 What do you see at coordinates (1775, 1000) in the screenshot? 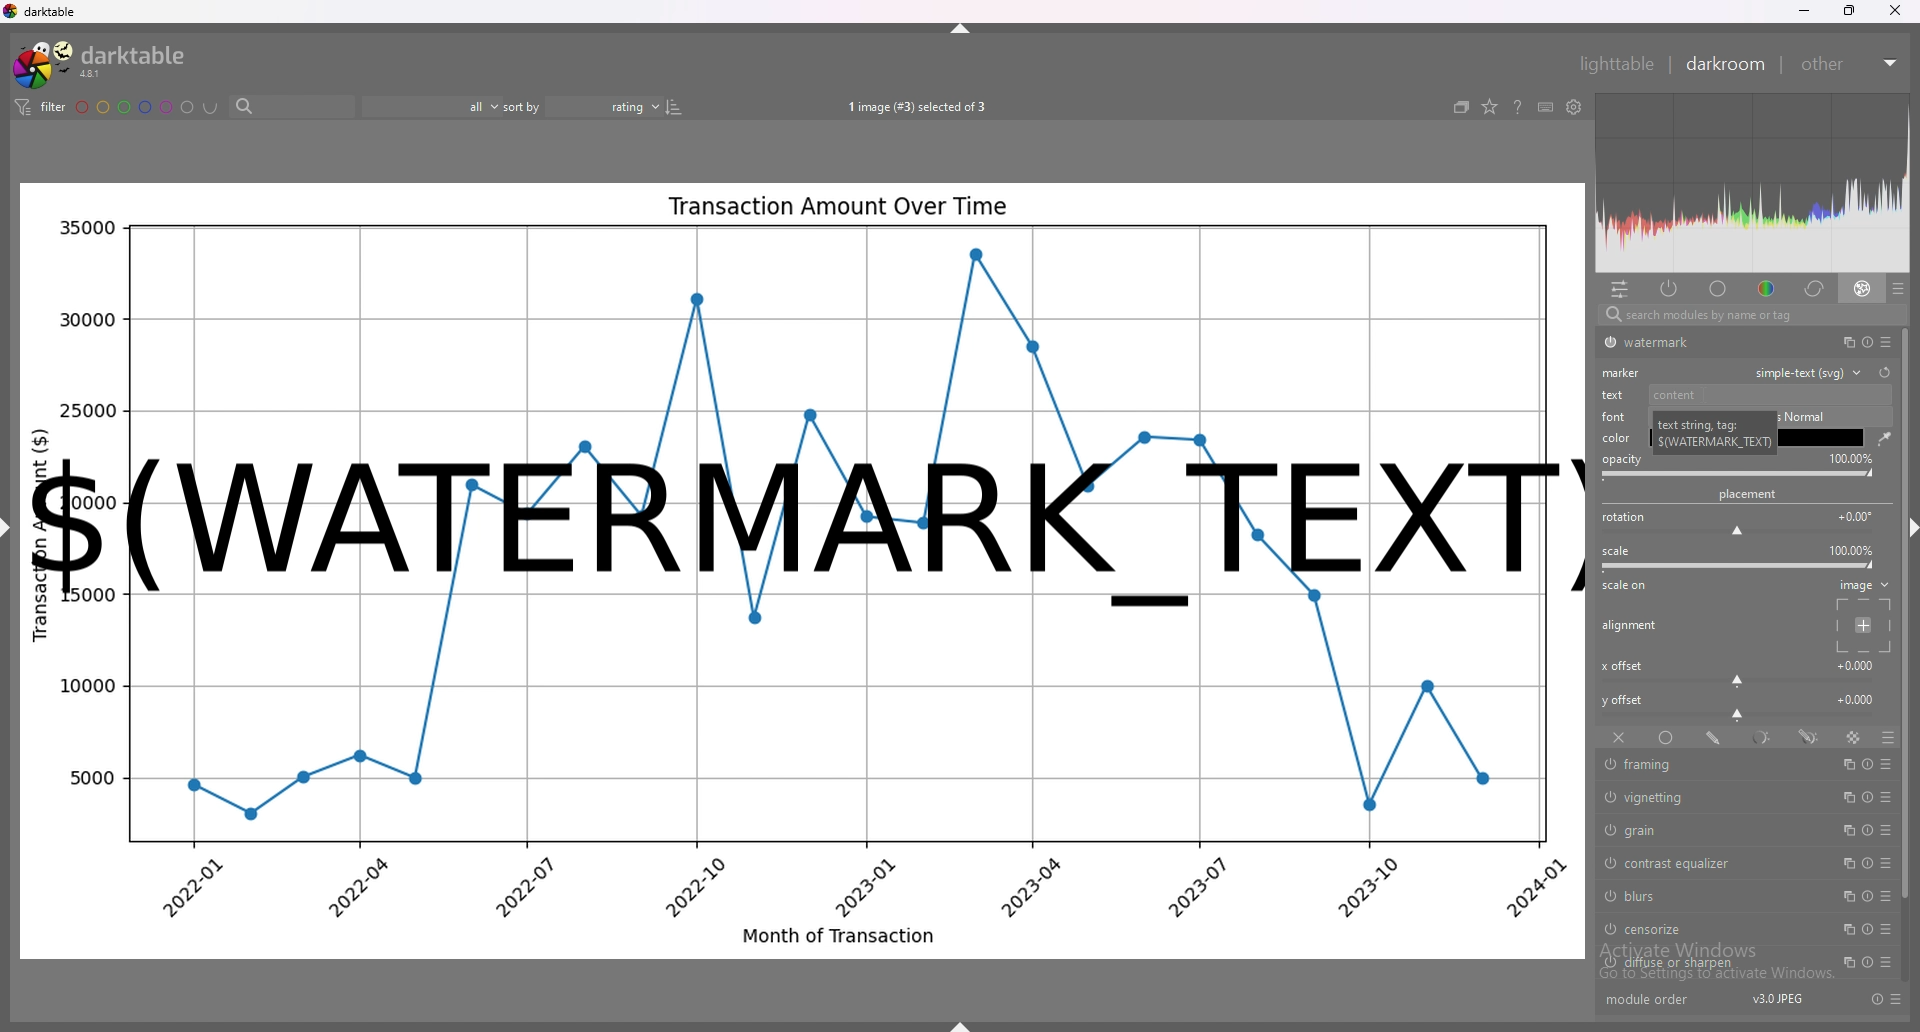
I see `version` at bounding box center [1775, 1000].